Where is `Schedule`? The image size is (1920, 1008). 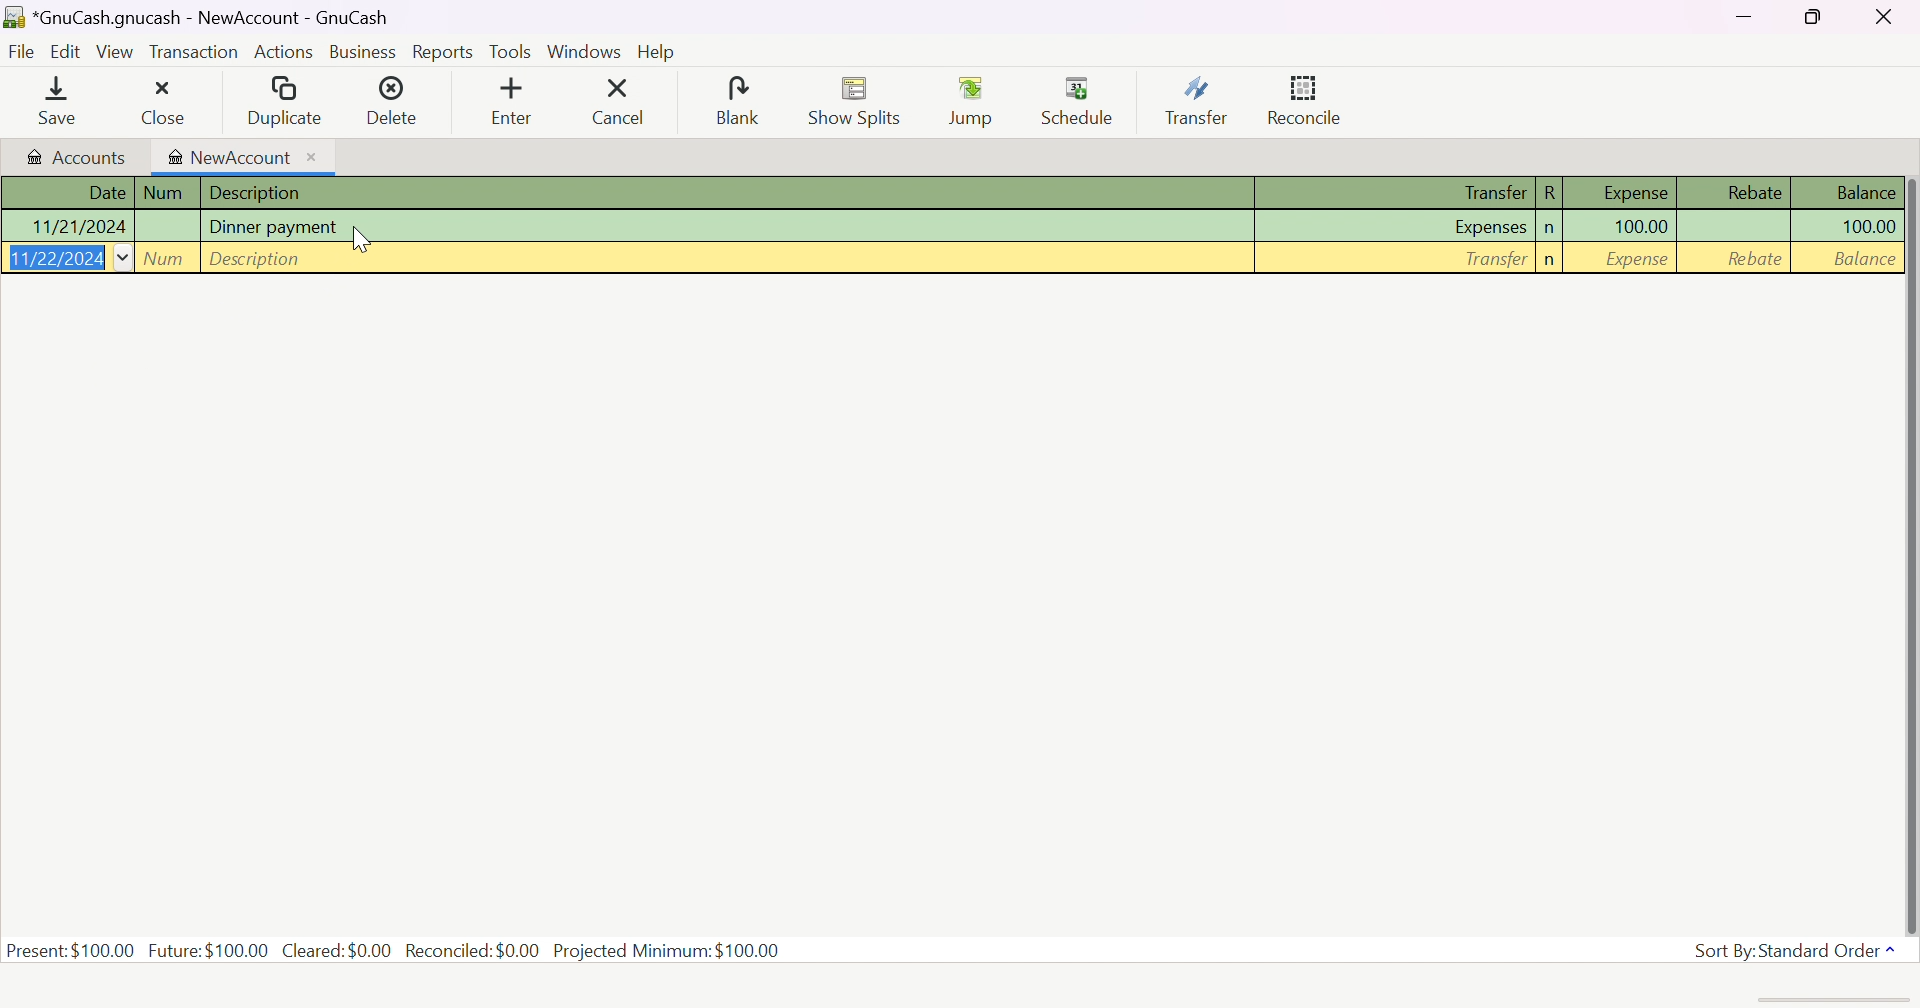
Schedule is located at coordinates (1079, 101).